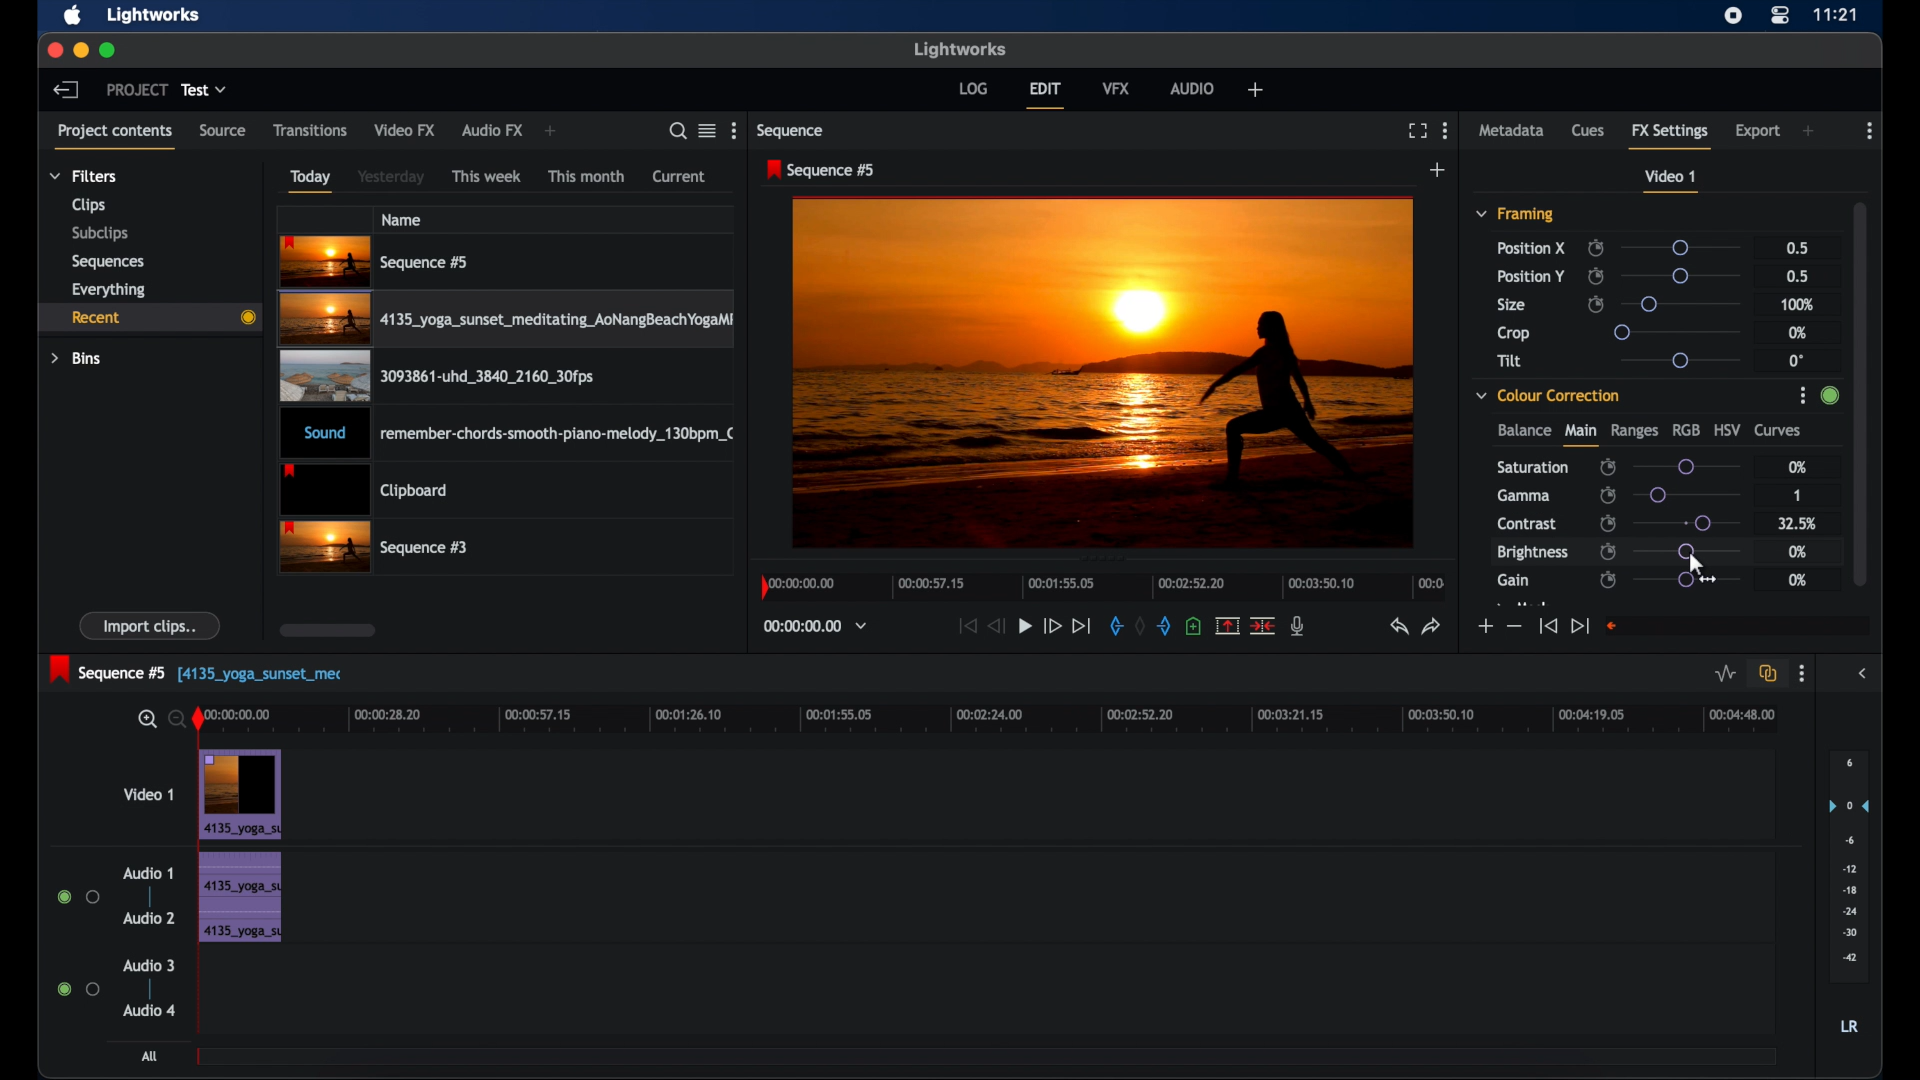  Describe the element at coordinates (196, 671) in the screenshot. I see `sequence 5` at that location.